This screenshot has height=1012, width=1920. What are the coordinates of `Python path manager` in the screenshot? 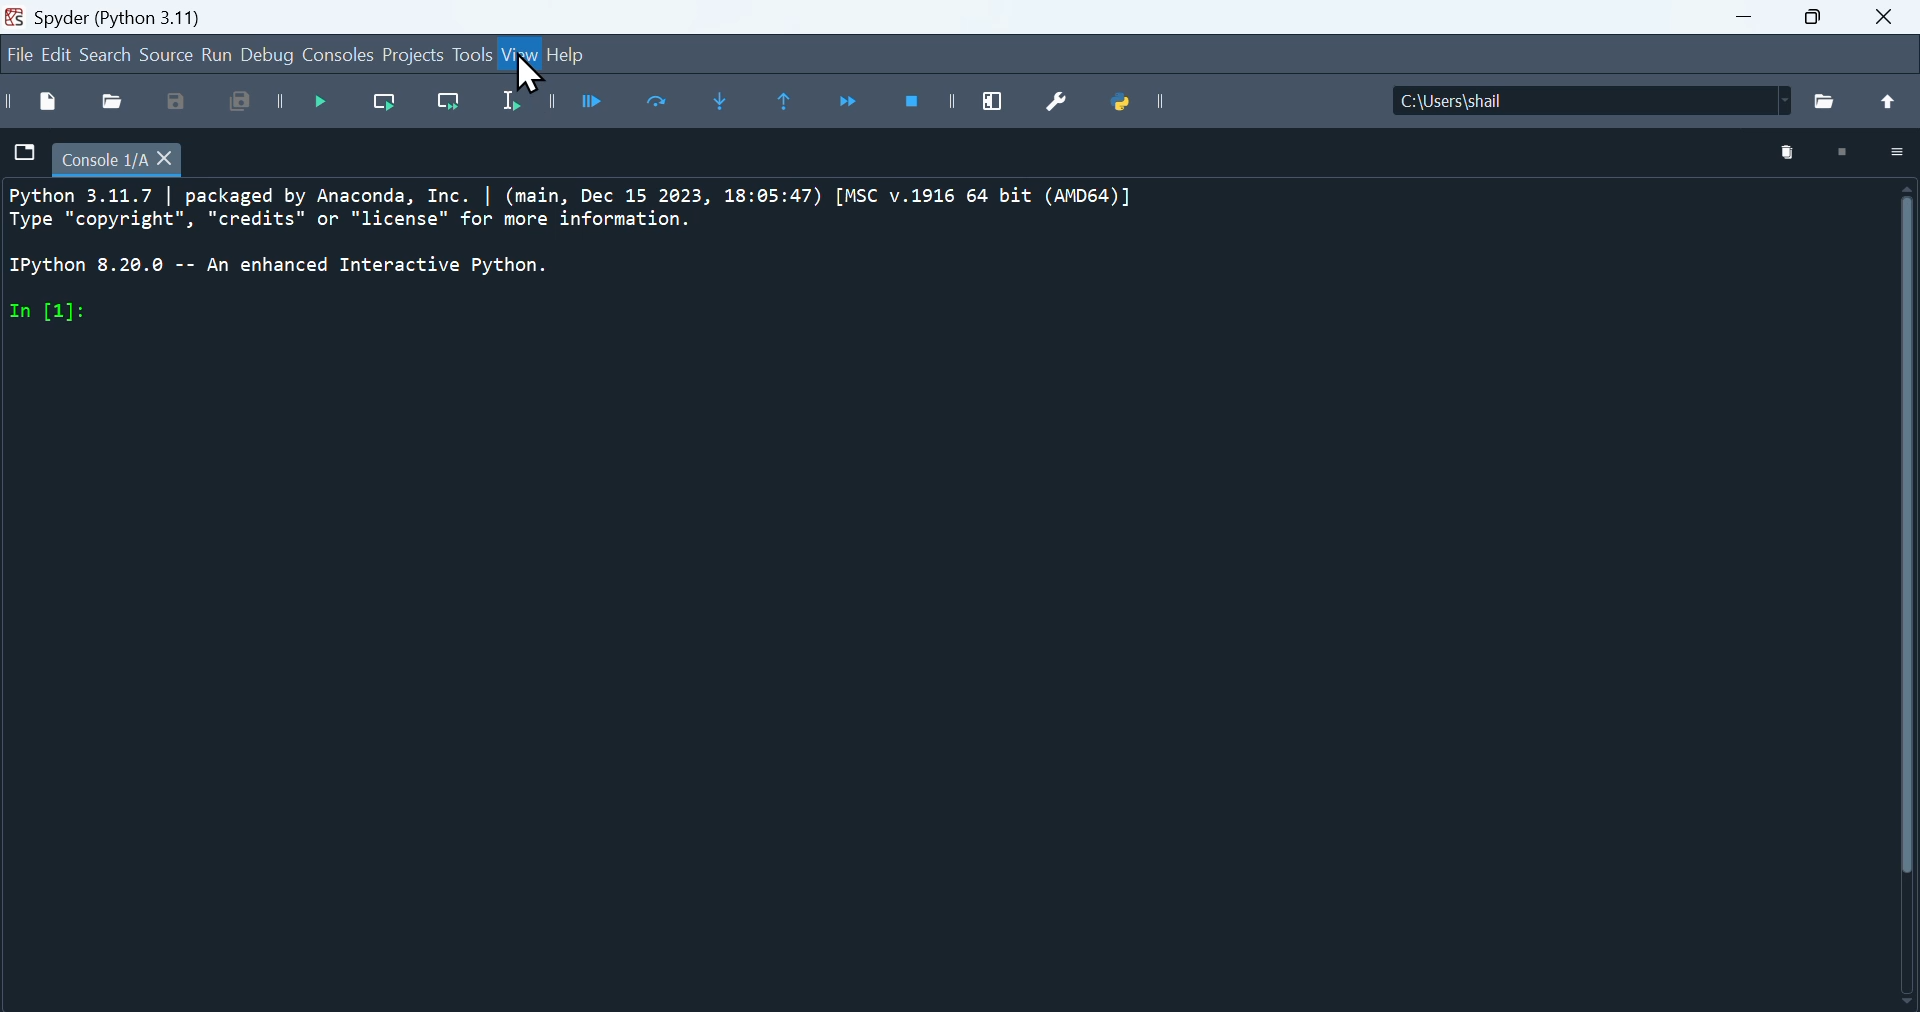 It's located at (1139, 108).